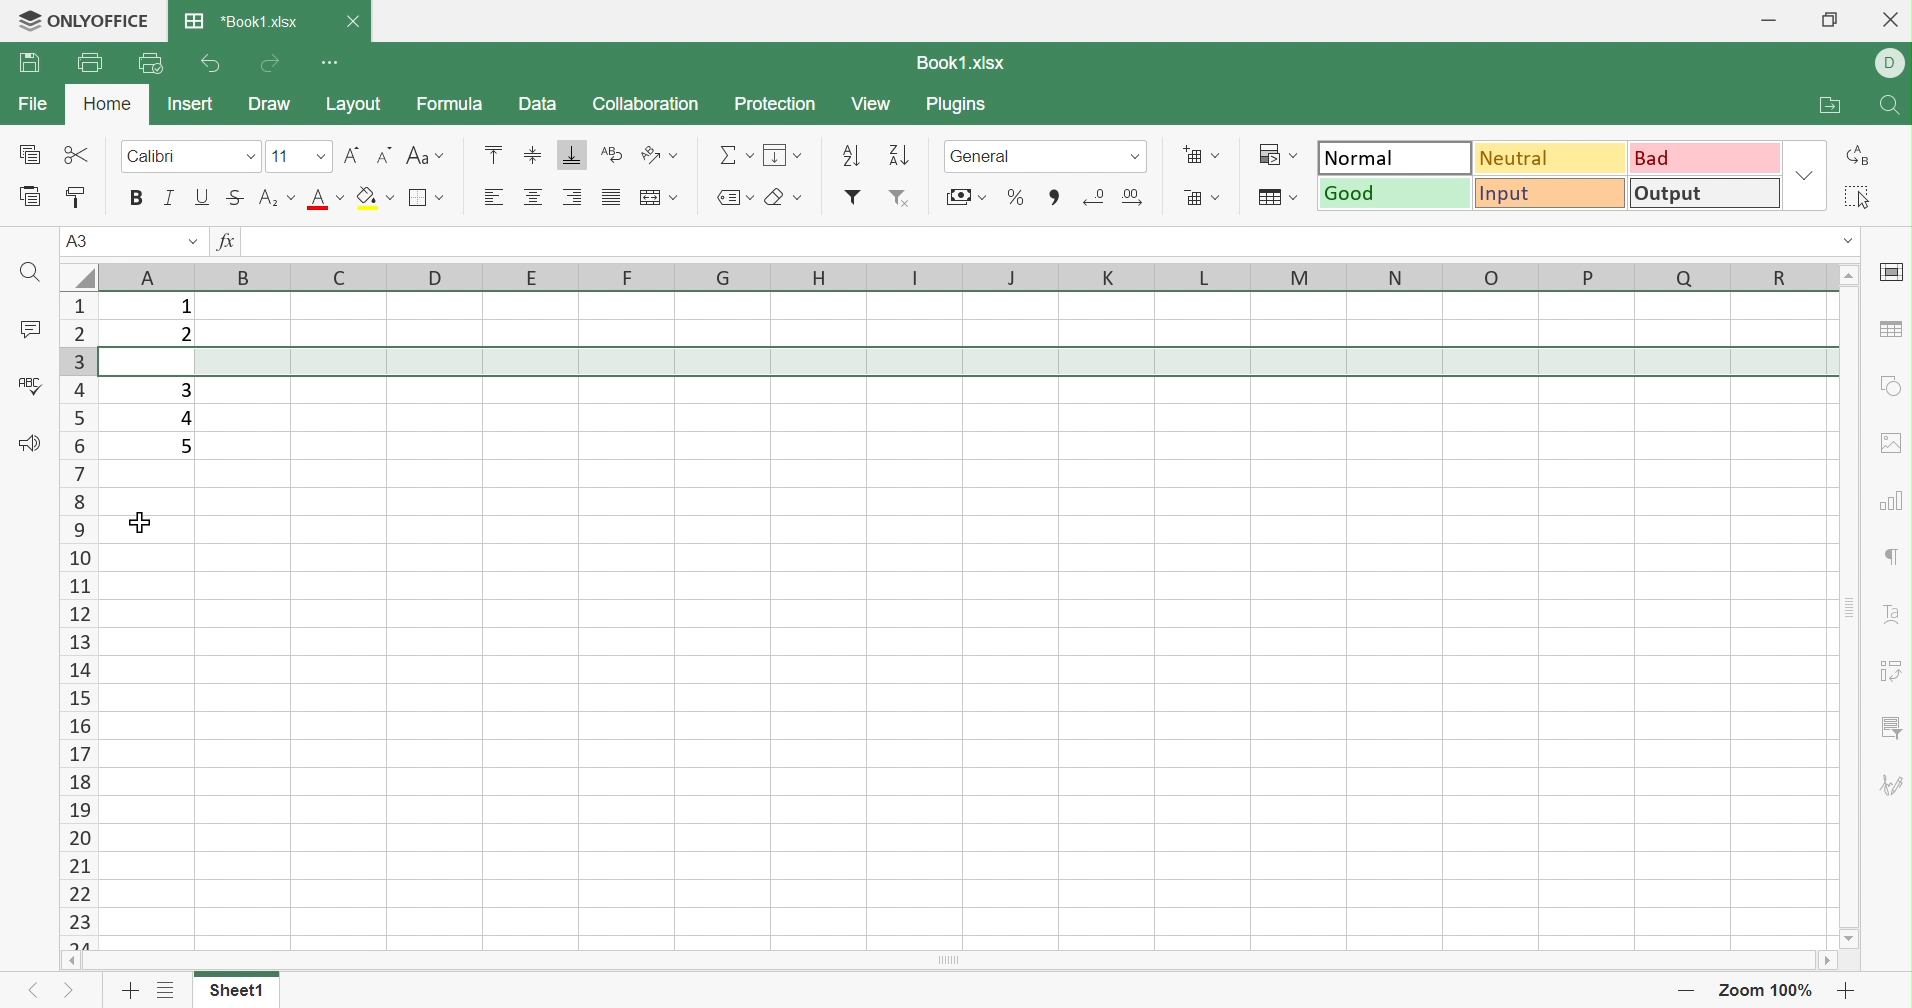 The width and height of the screenshot is (1912, 1008). I want to click on Strikethrough, so click(233, 196).